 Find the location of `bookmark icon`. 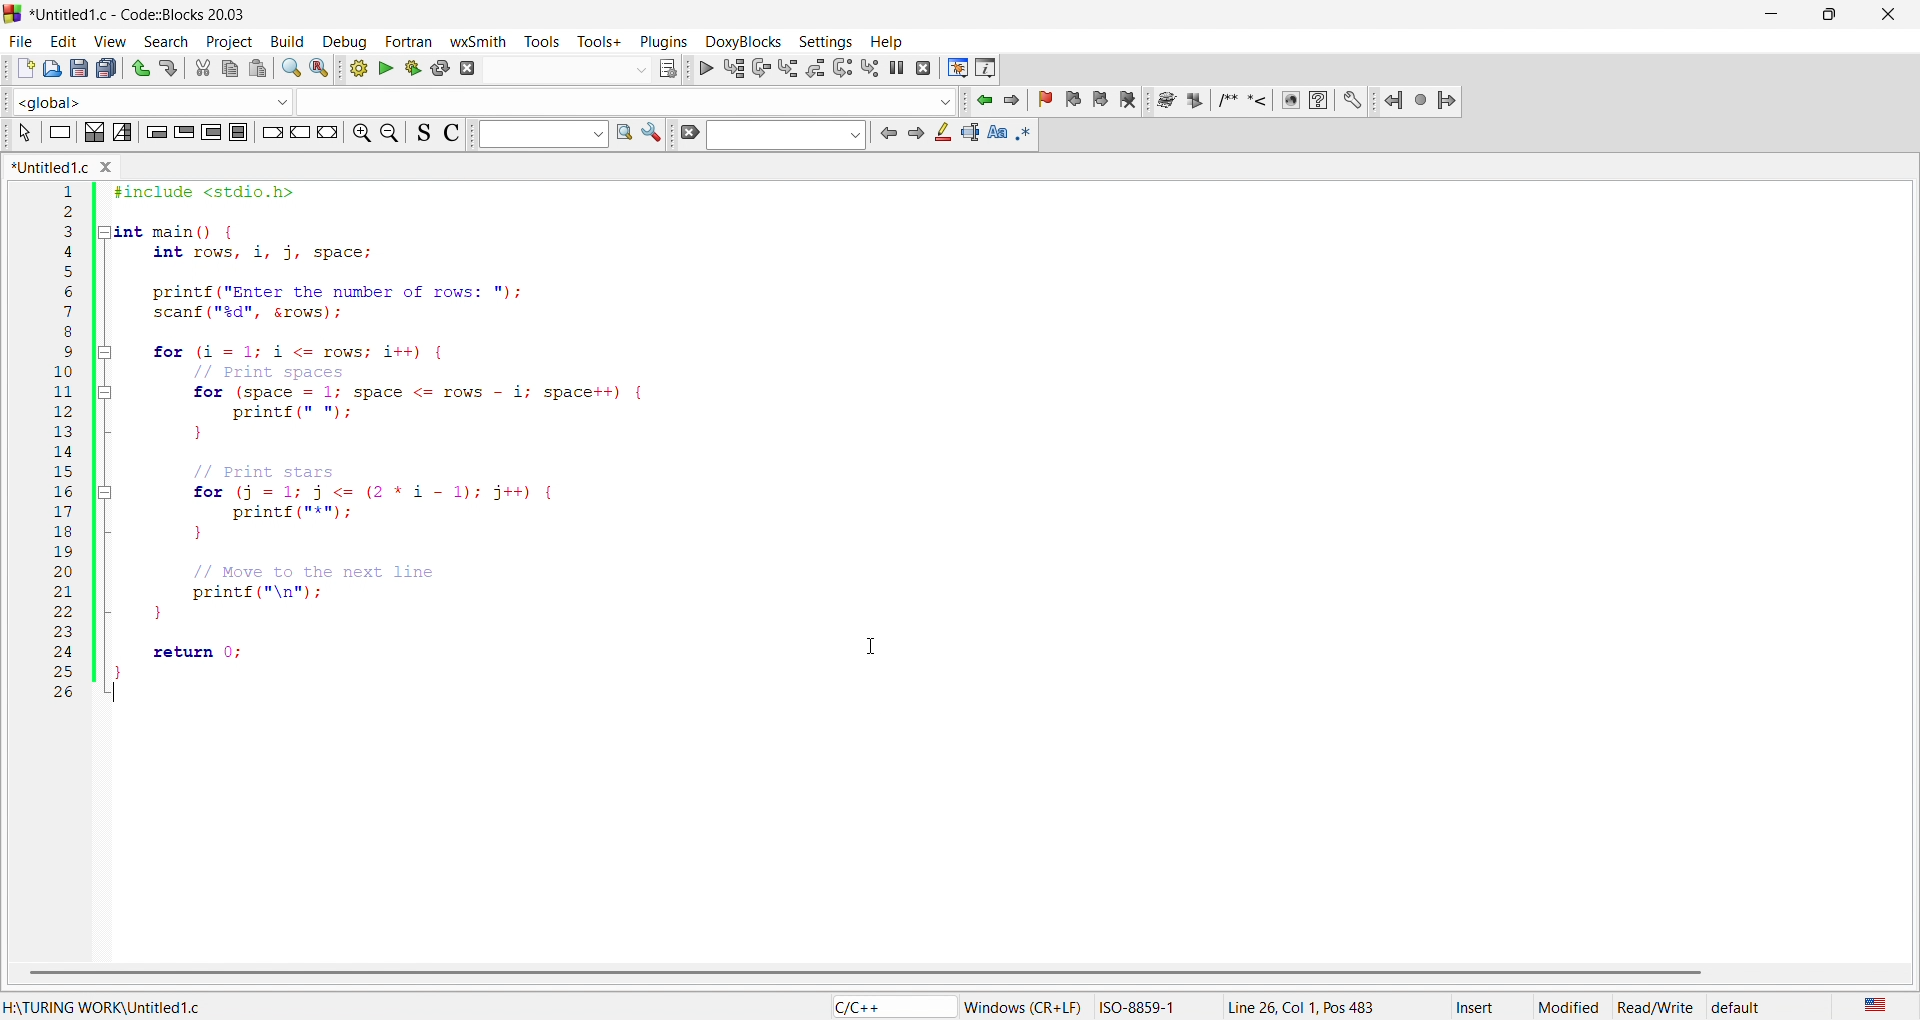

bookmark icon is located at coordinates (1079, 101).